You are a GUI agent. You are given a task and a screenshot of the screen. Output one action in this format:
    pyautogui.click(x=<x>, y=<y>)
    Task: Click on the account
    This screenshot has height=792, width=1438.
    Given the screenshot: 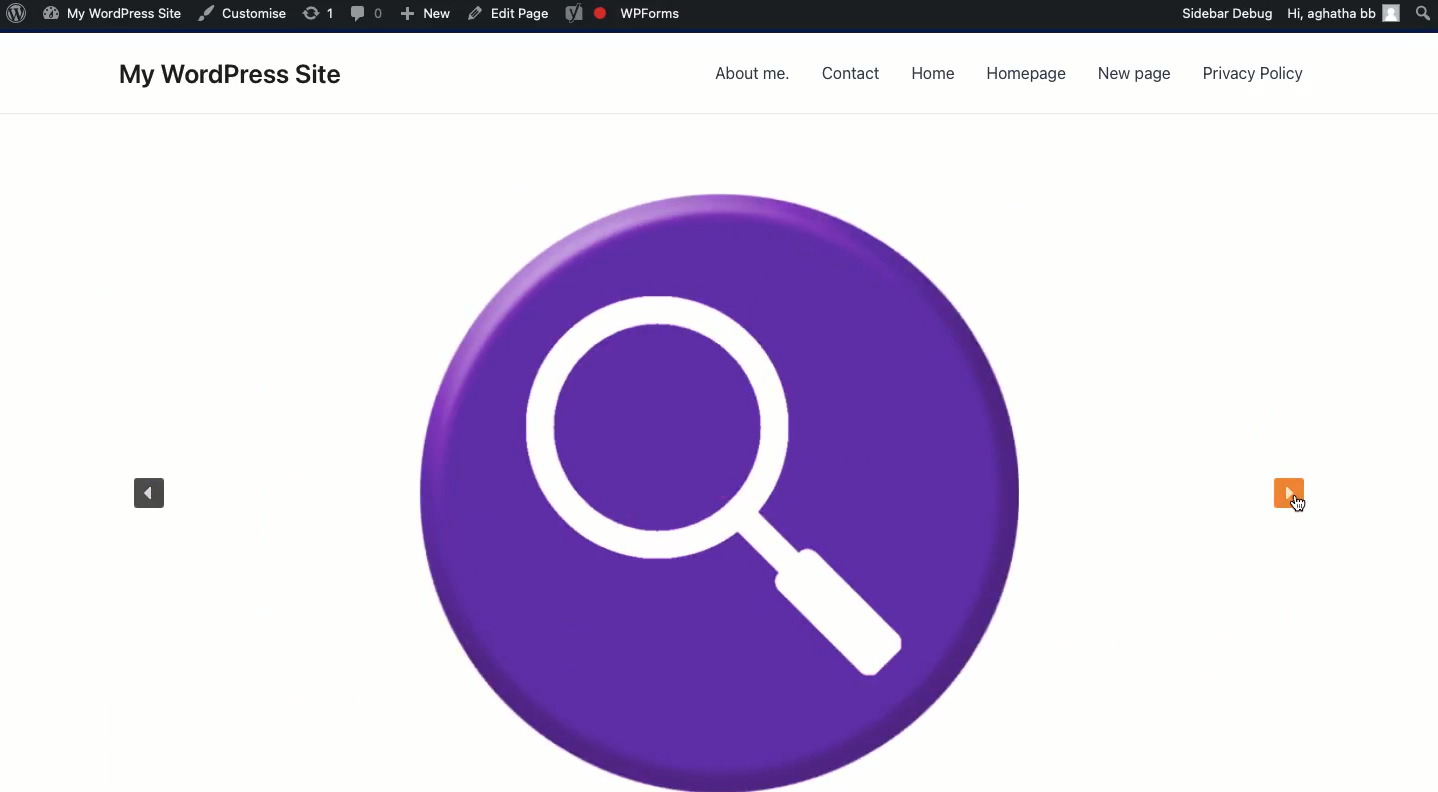 What is the action you would take?
    pyautogui.click(x=1392, y=18)
    